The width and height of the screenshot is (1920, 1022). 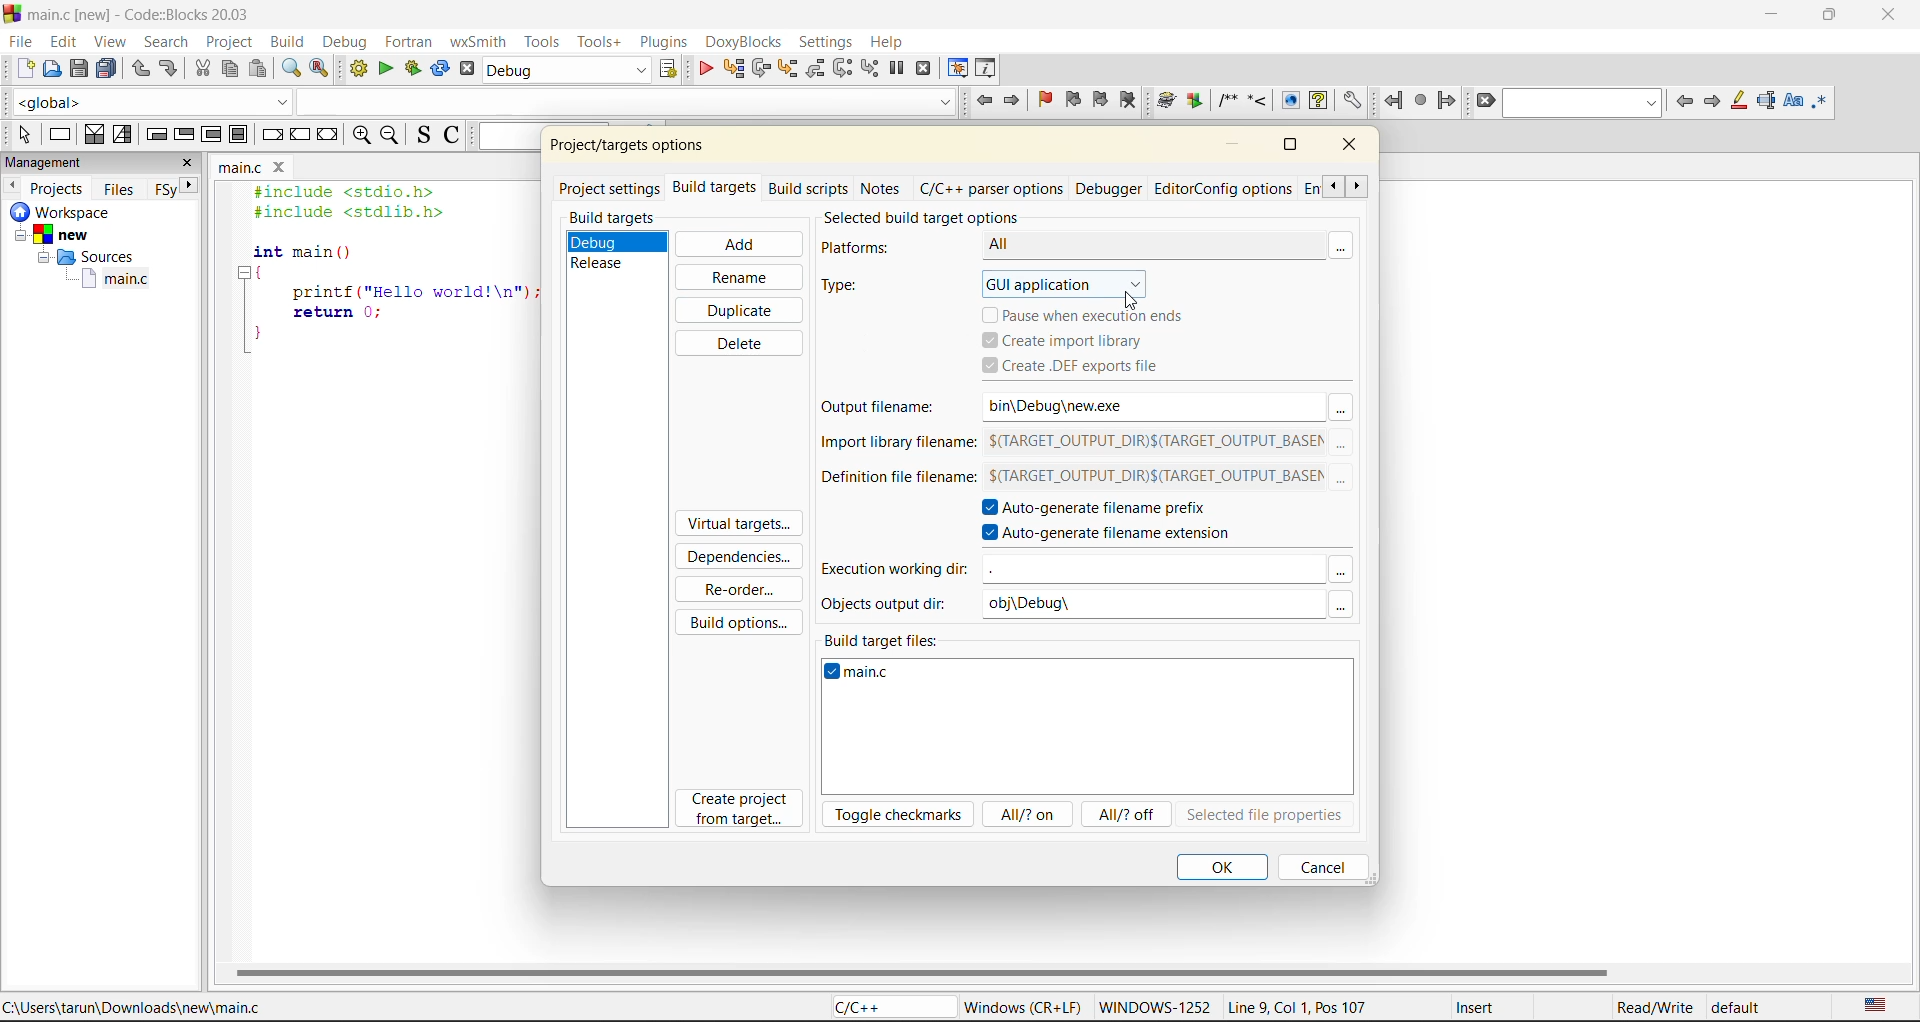 What do you see at coordinates (898, 68) in the screenshot?
I see `break debugger` at bounding box center [898, 68].